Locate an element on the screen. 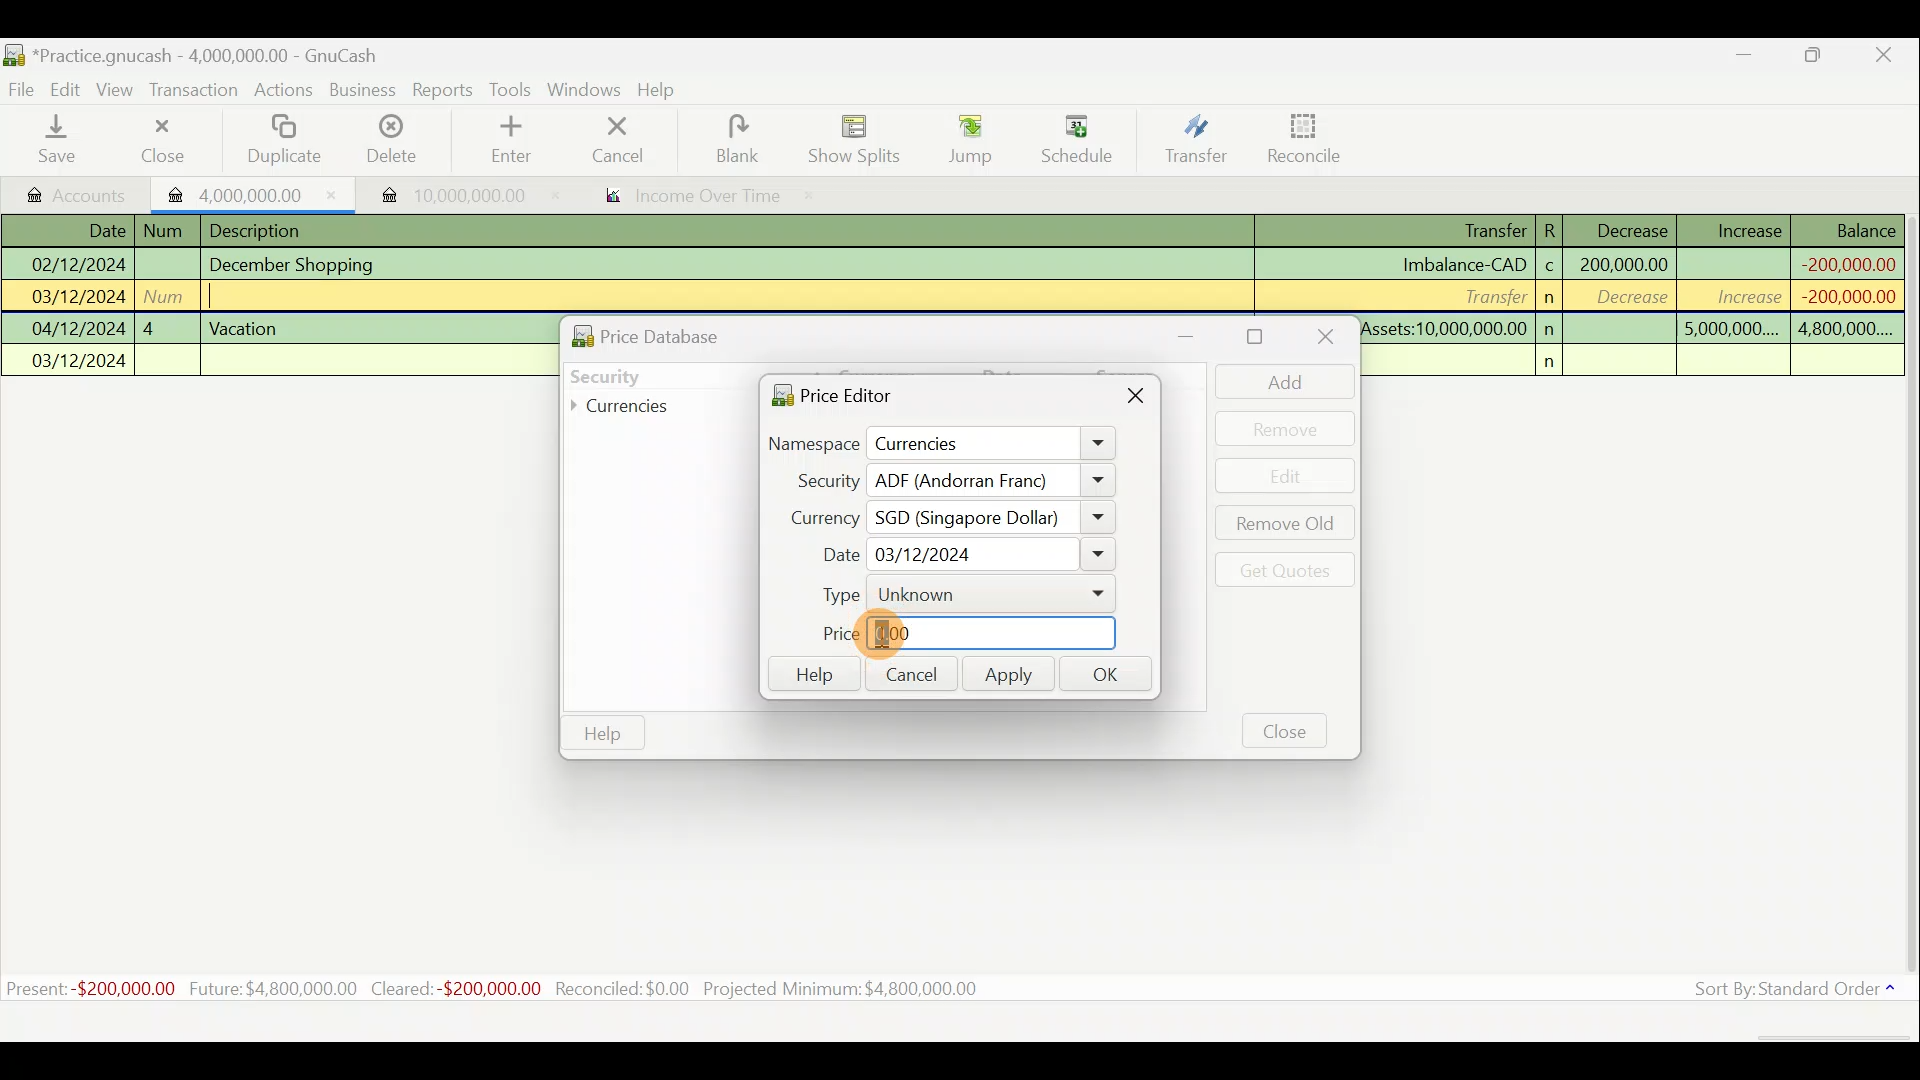 The image size is (1920, 1080). Vacation is located at coordinates (246, 326).